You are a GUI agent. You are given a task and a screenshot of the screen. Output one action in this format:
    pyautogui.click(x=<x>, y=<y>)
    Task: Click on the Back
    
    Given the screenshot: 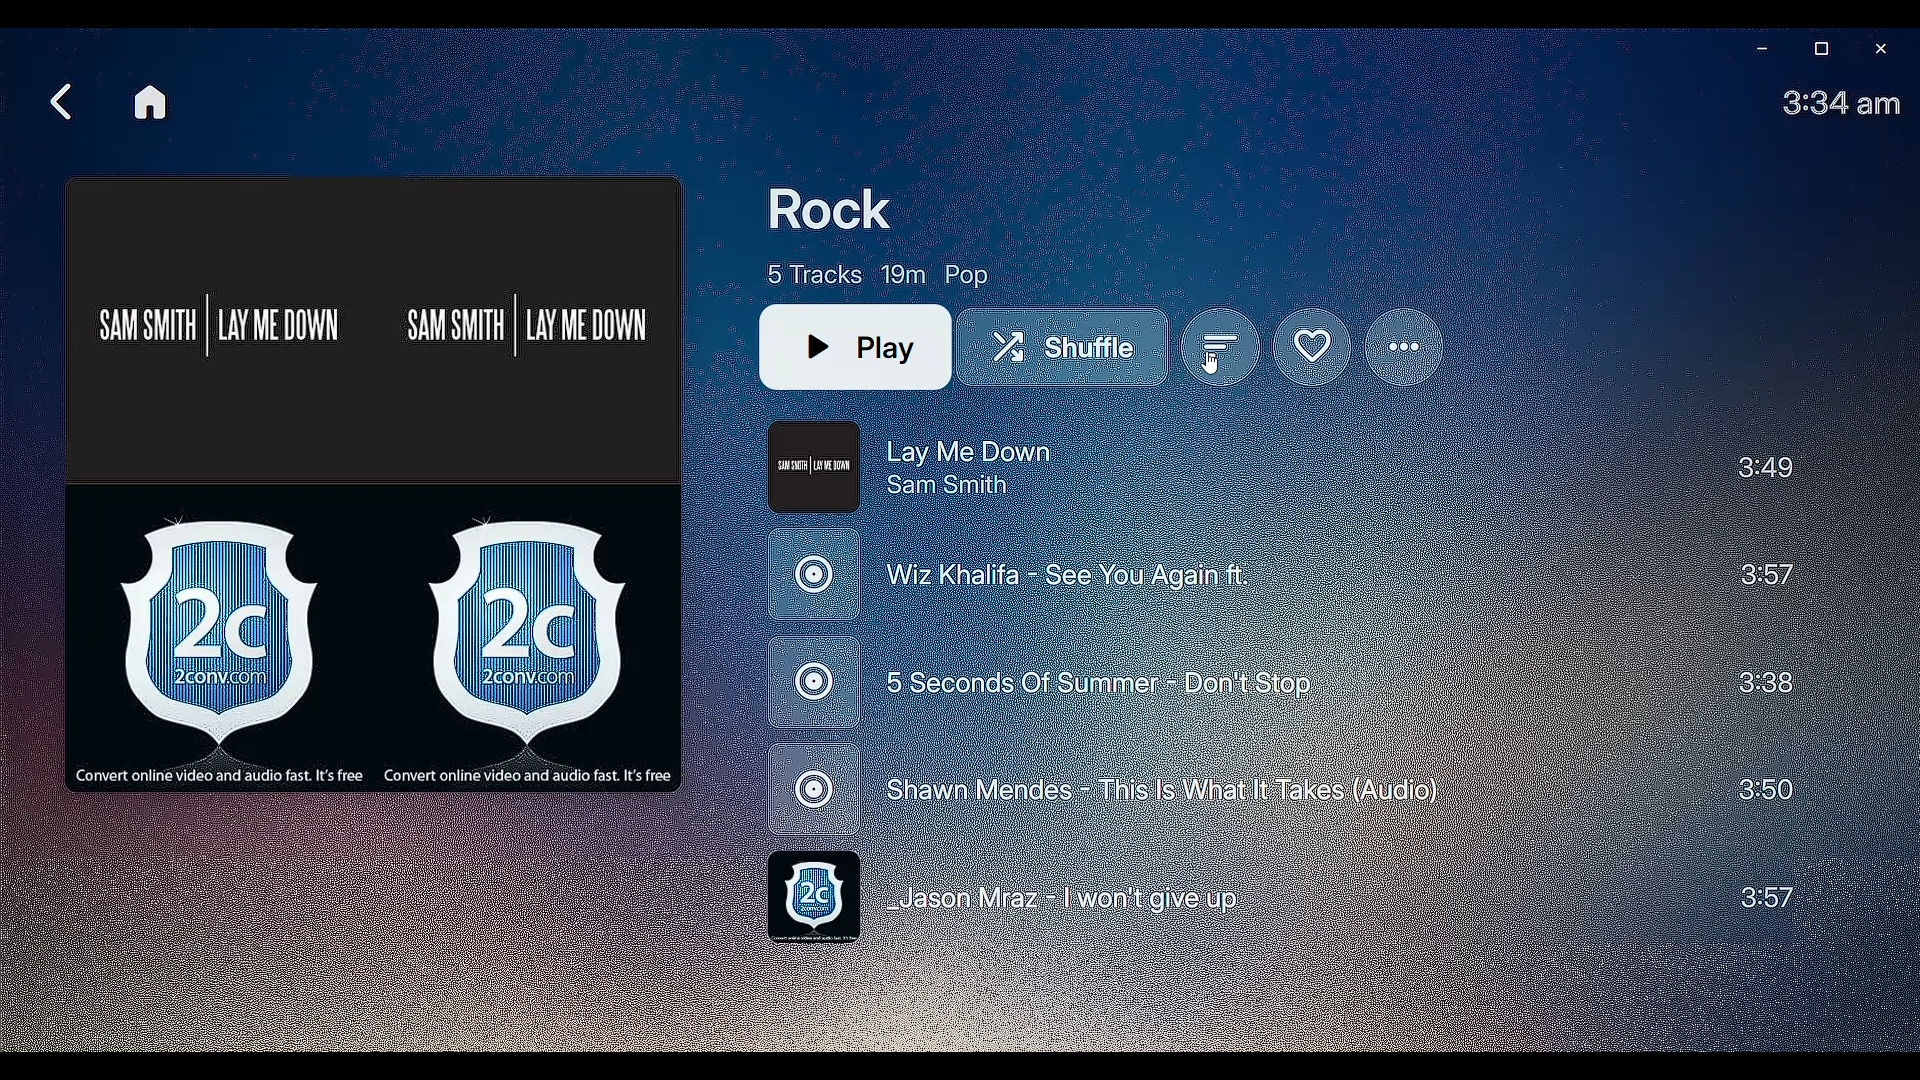 What is the action you would take?
    pyautogui.click(x=60, y=102)
    